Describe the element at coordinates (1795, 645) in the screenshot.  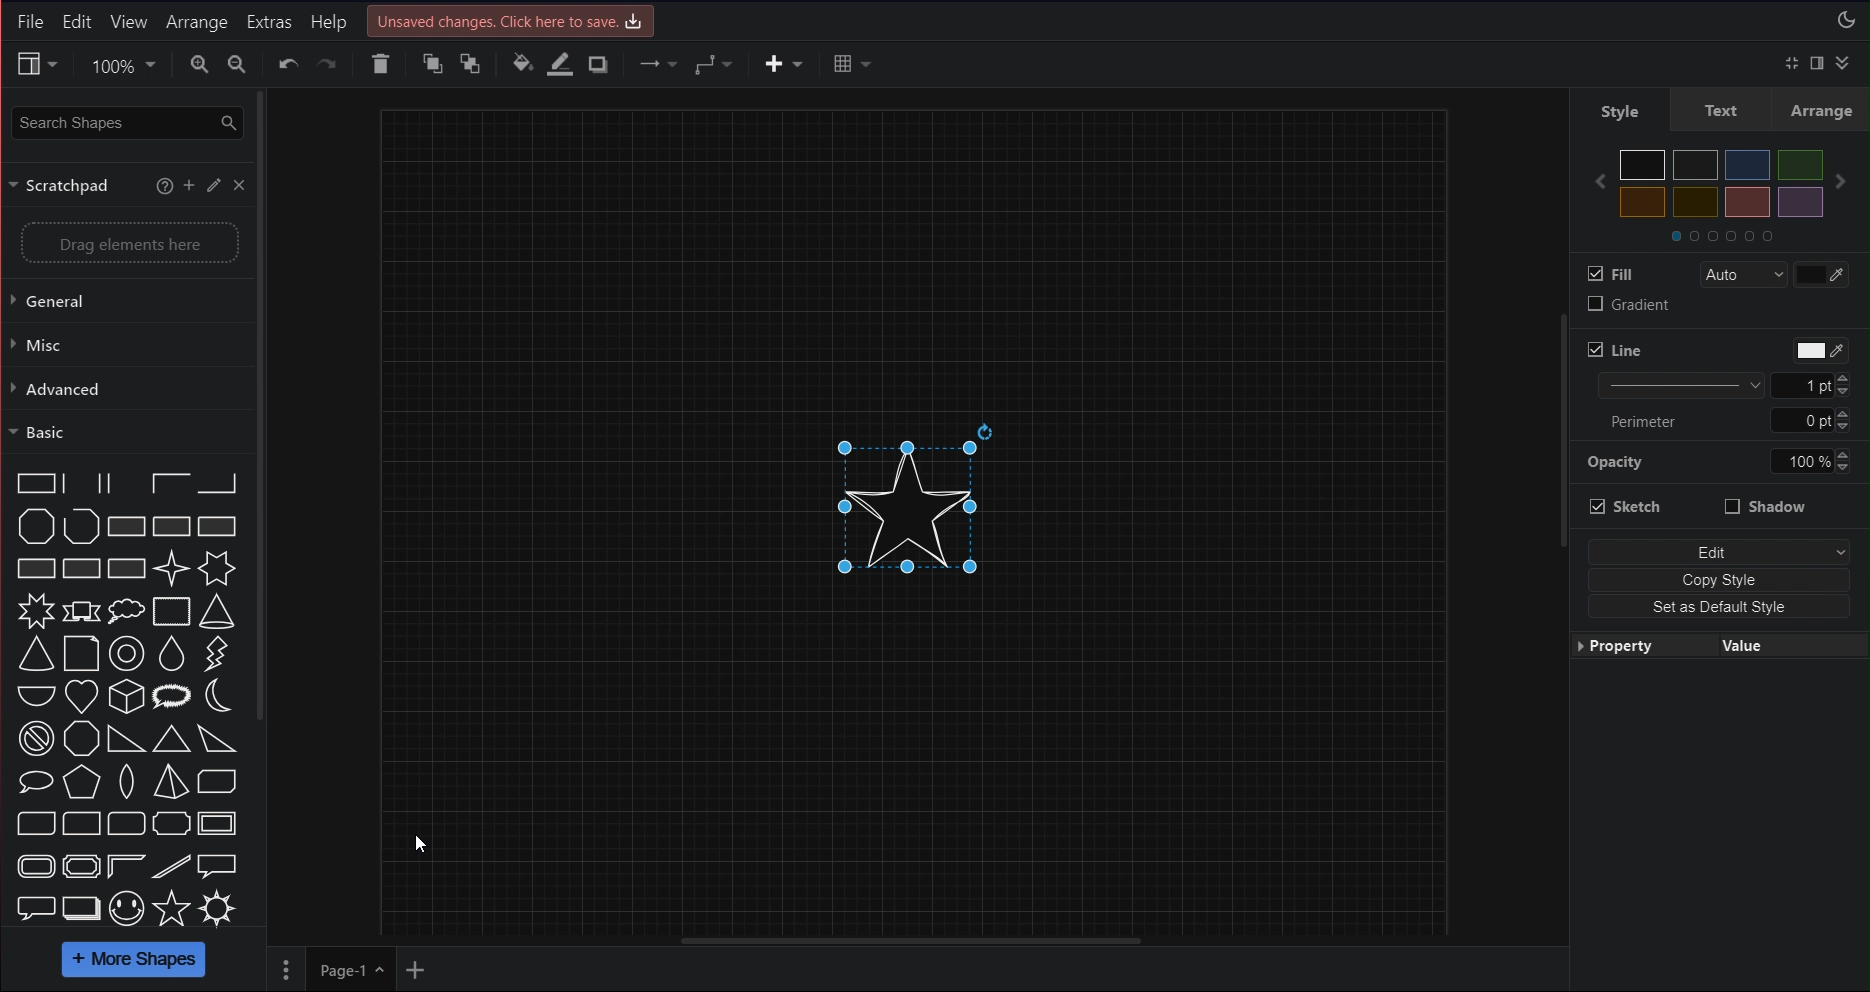
I see `Value` at that location.